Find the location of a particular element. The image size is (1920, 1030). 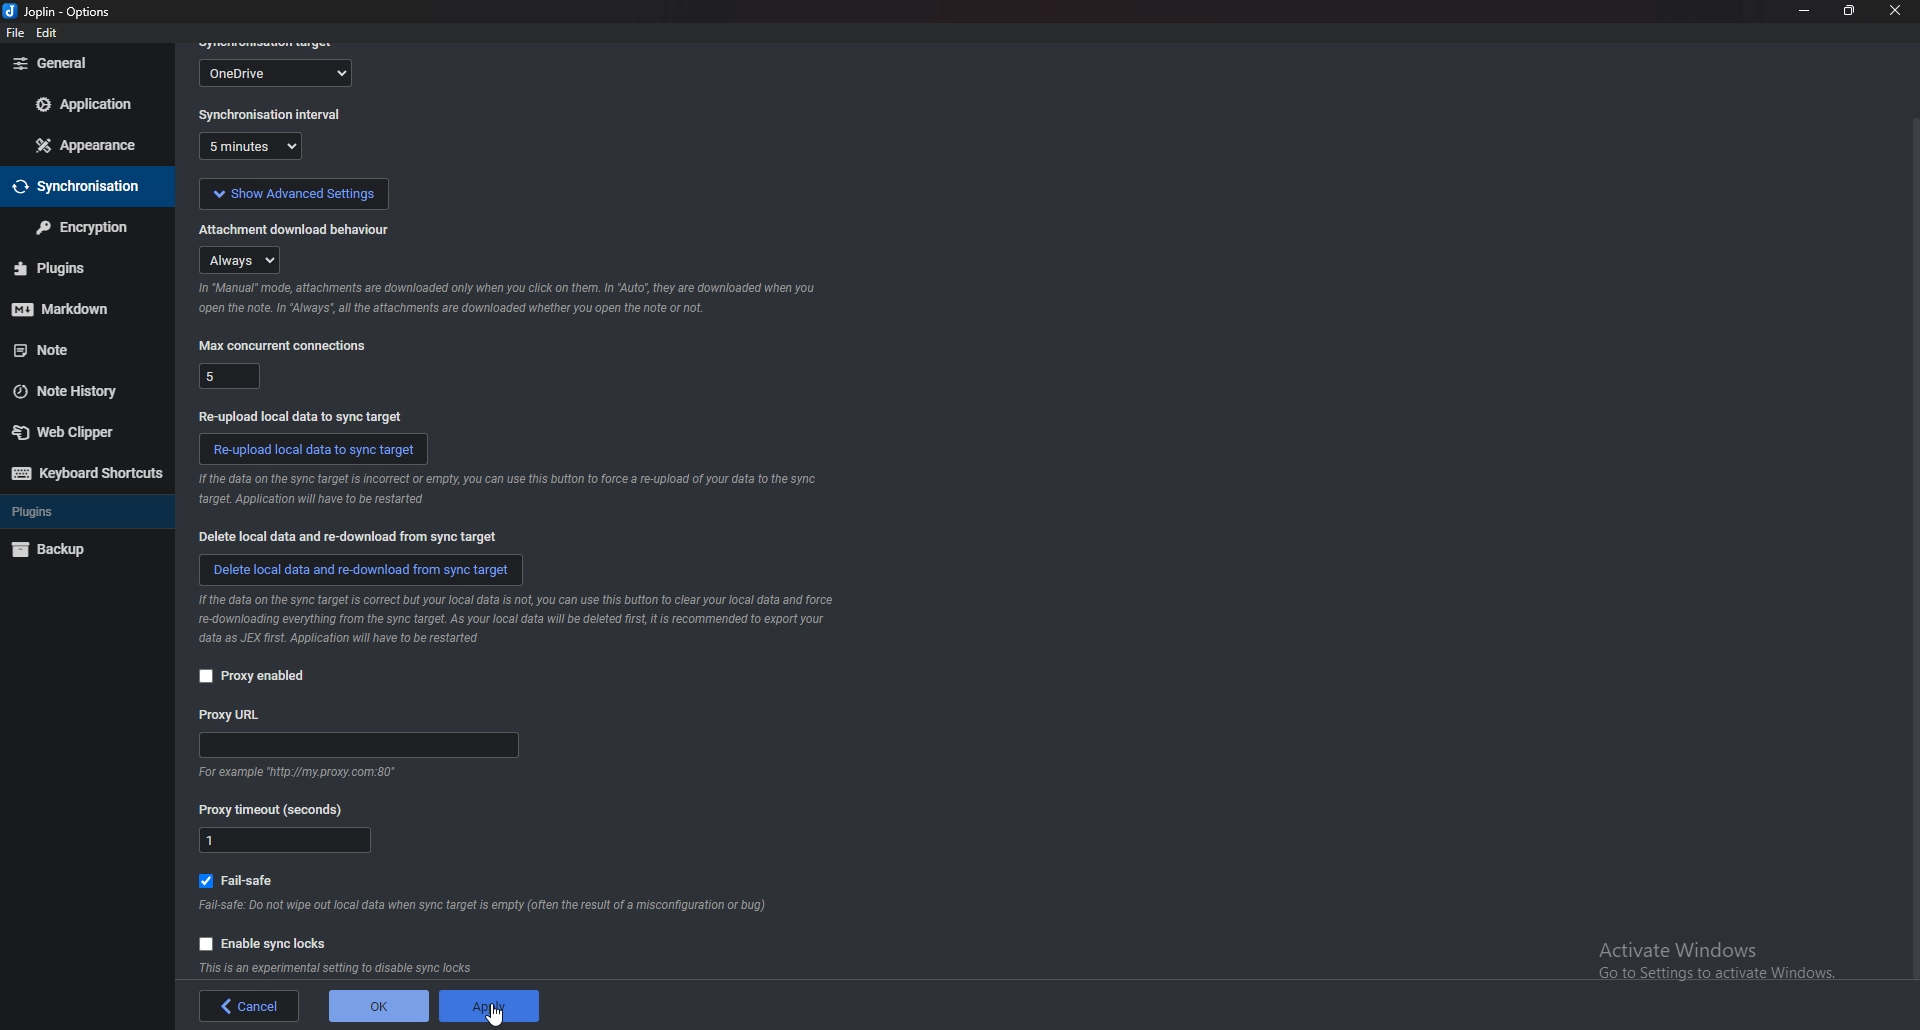

reupload local data is located at coordinates (315, 448).